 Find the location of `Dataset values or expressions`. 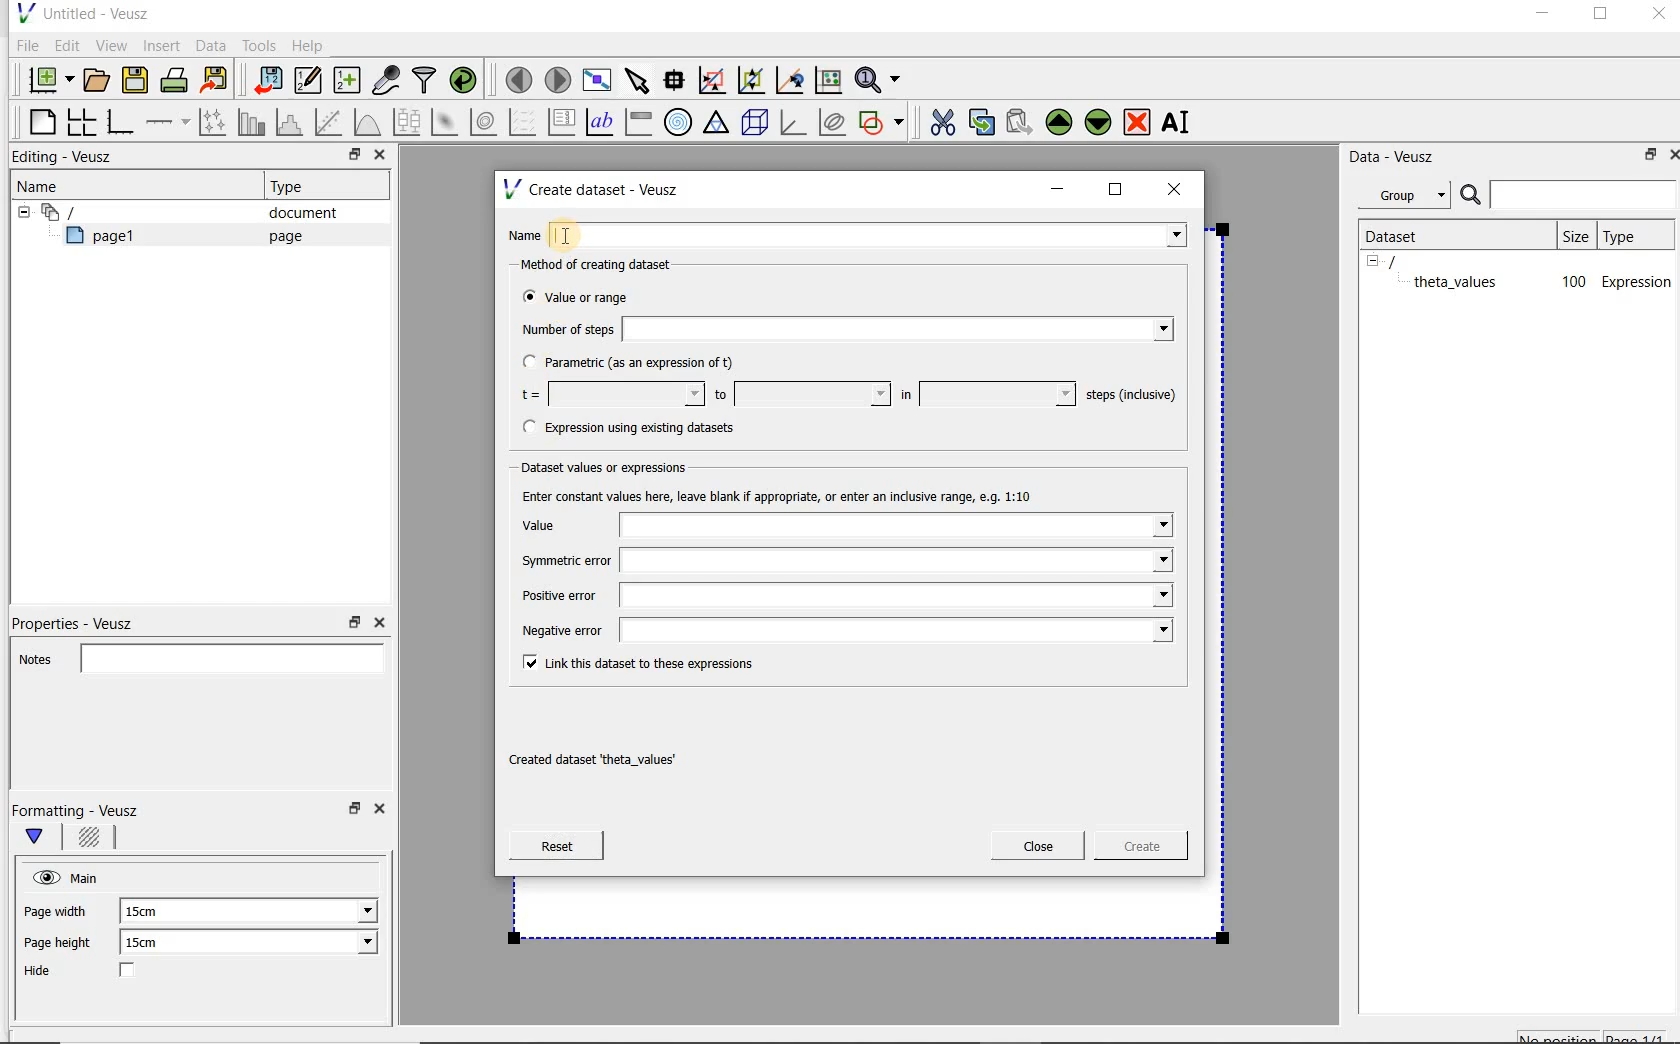

Dataset values or expressions is located at coordinates (616, 465).